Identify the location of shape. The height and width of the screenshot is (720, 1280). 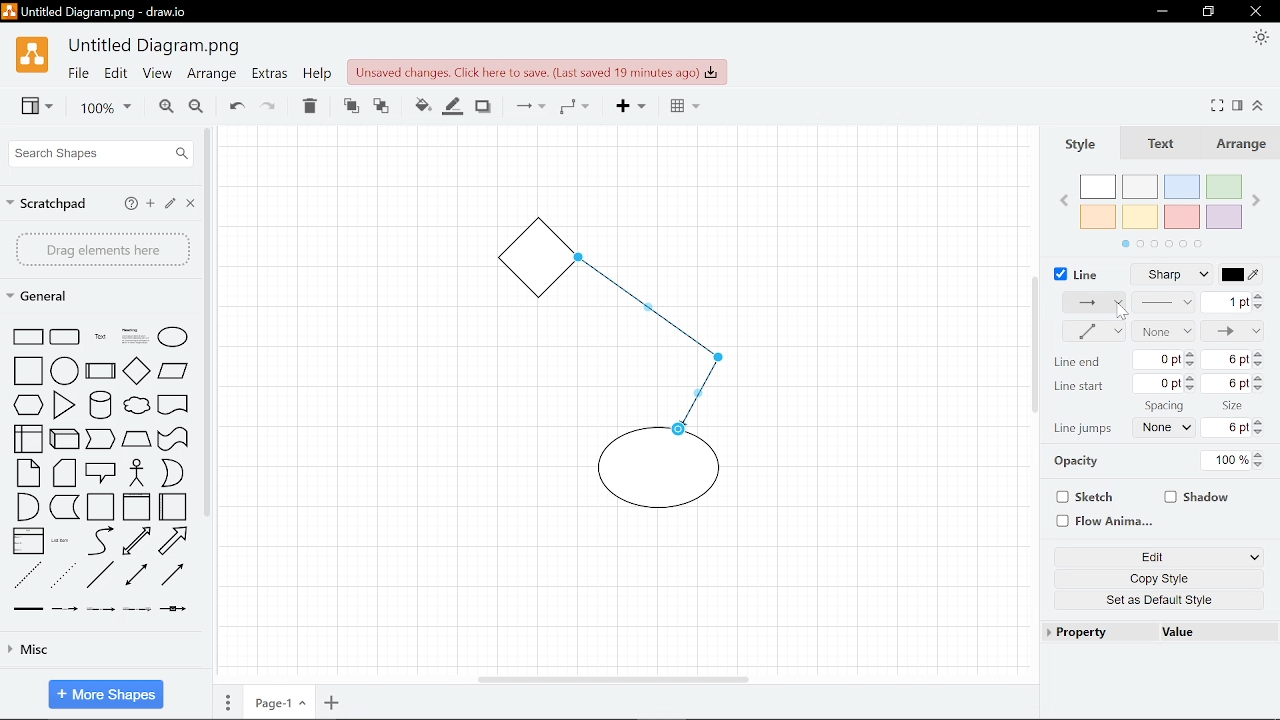
(173, 474).